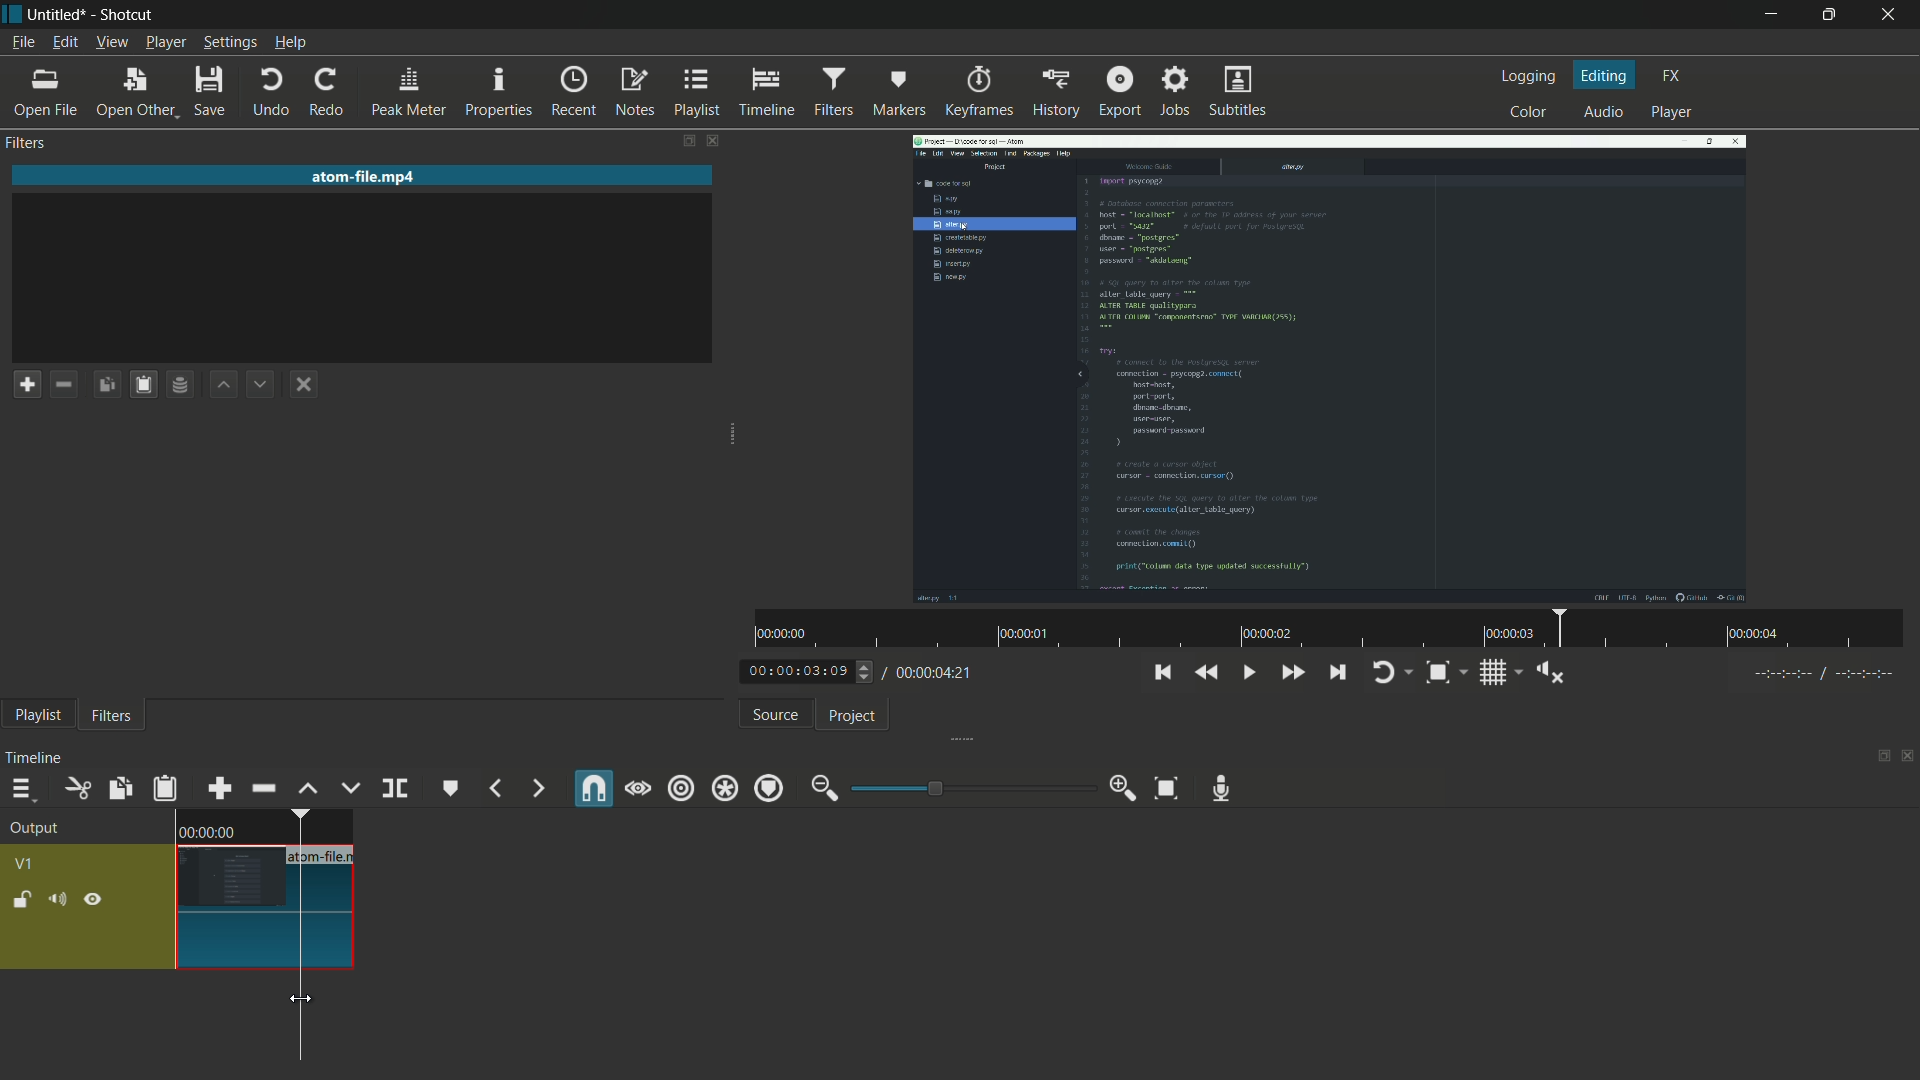 The image size is (1920, 1080). I want to click on redo, so click(327, 93).